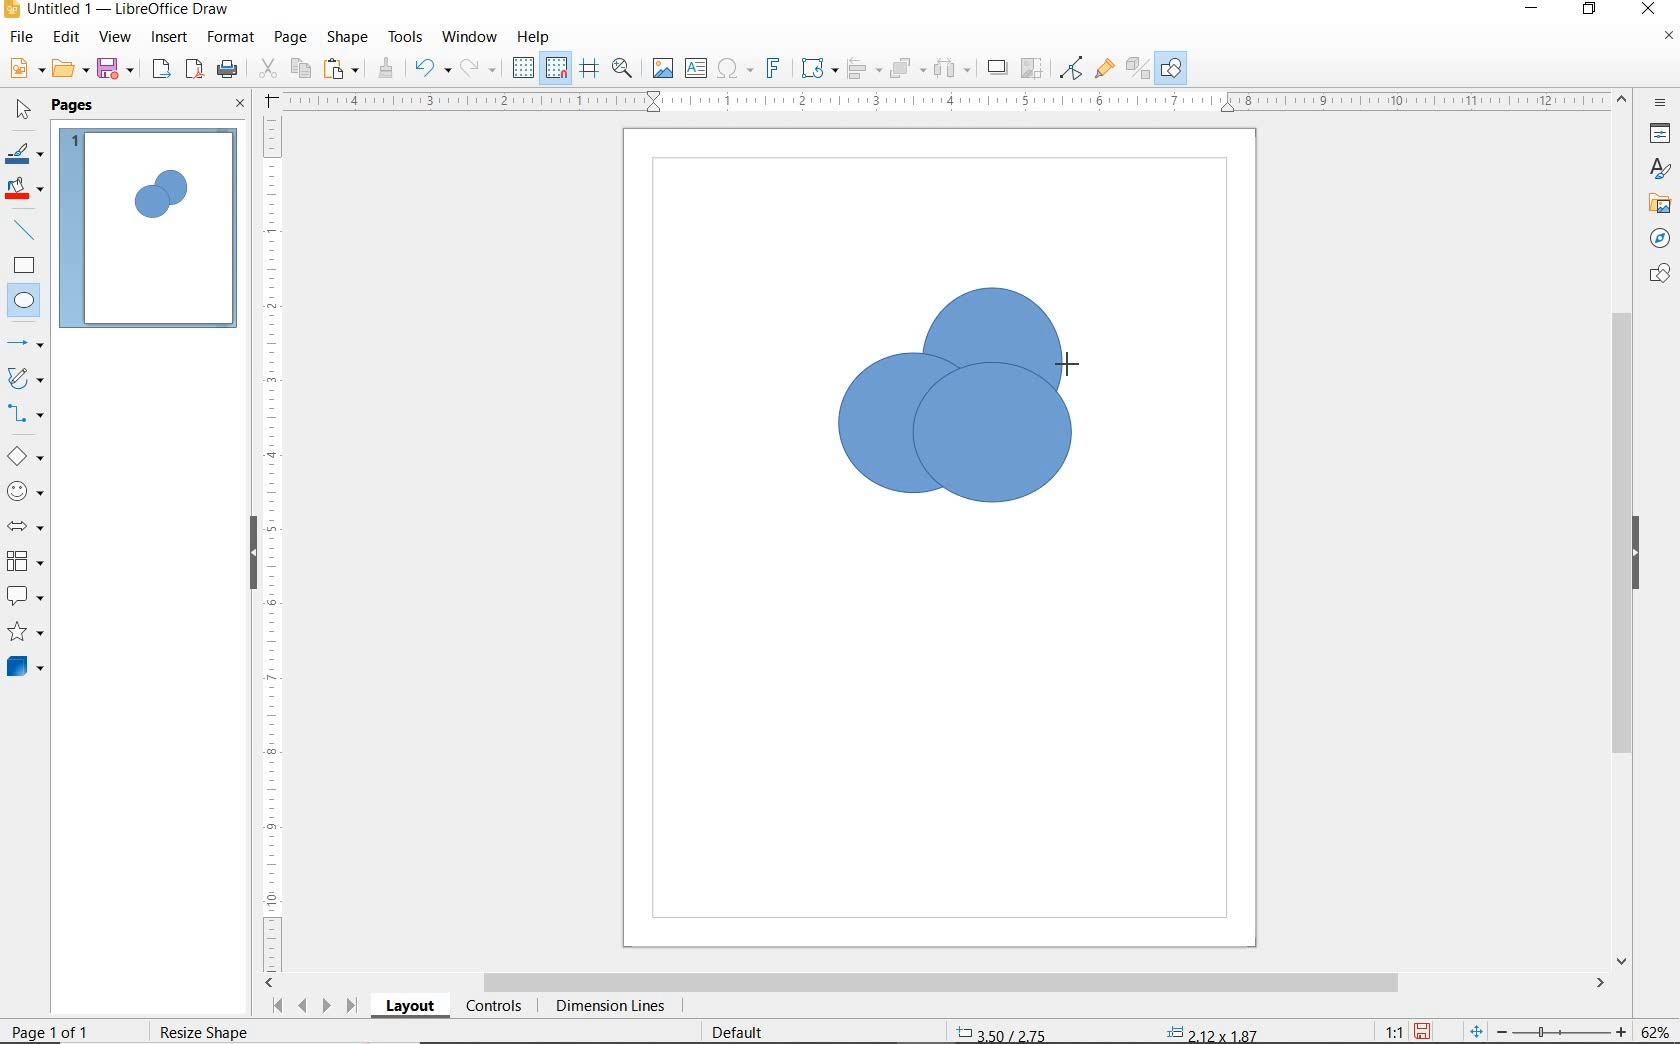 The image size is (1680, 1044). Describe the element at coordinates (23, 669) in the screenshot. I see `3D OBJECTS` at that location.